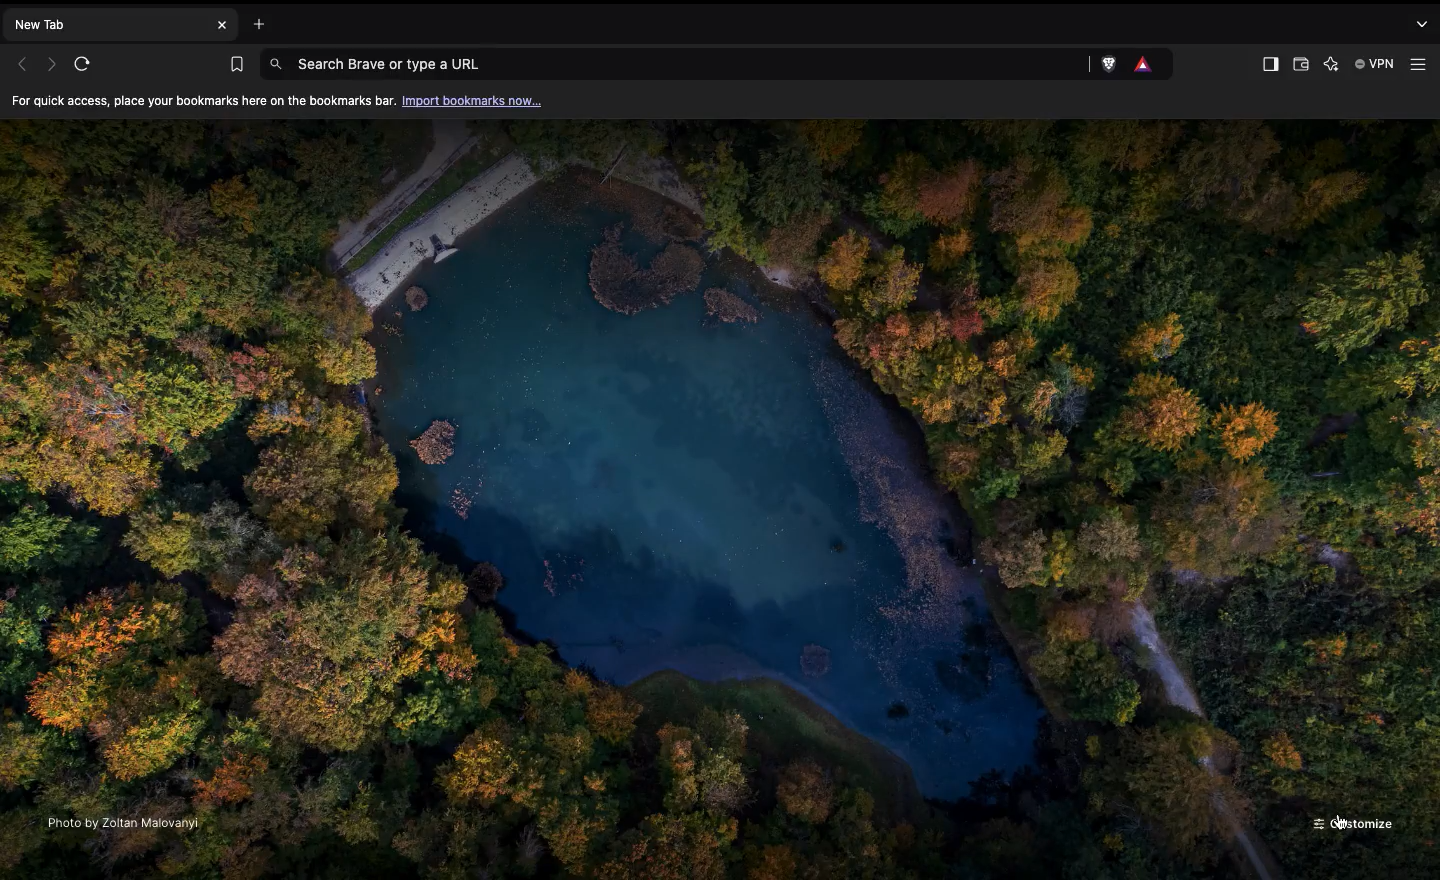 The height and width of the screenshot is (880, 1440). What do you see at coordinates (22, 64) in the screenshot?
I see `Previous page` at bounding box center [22, 64].